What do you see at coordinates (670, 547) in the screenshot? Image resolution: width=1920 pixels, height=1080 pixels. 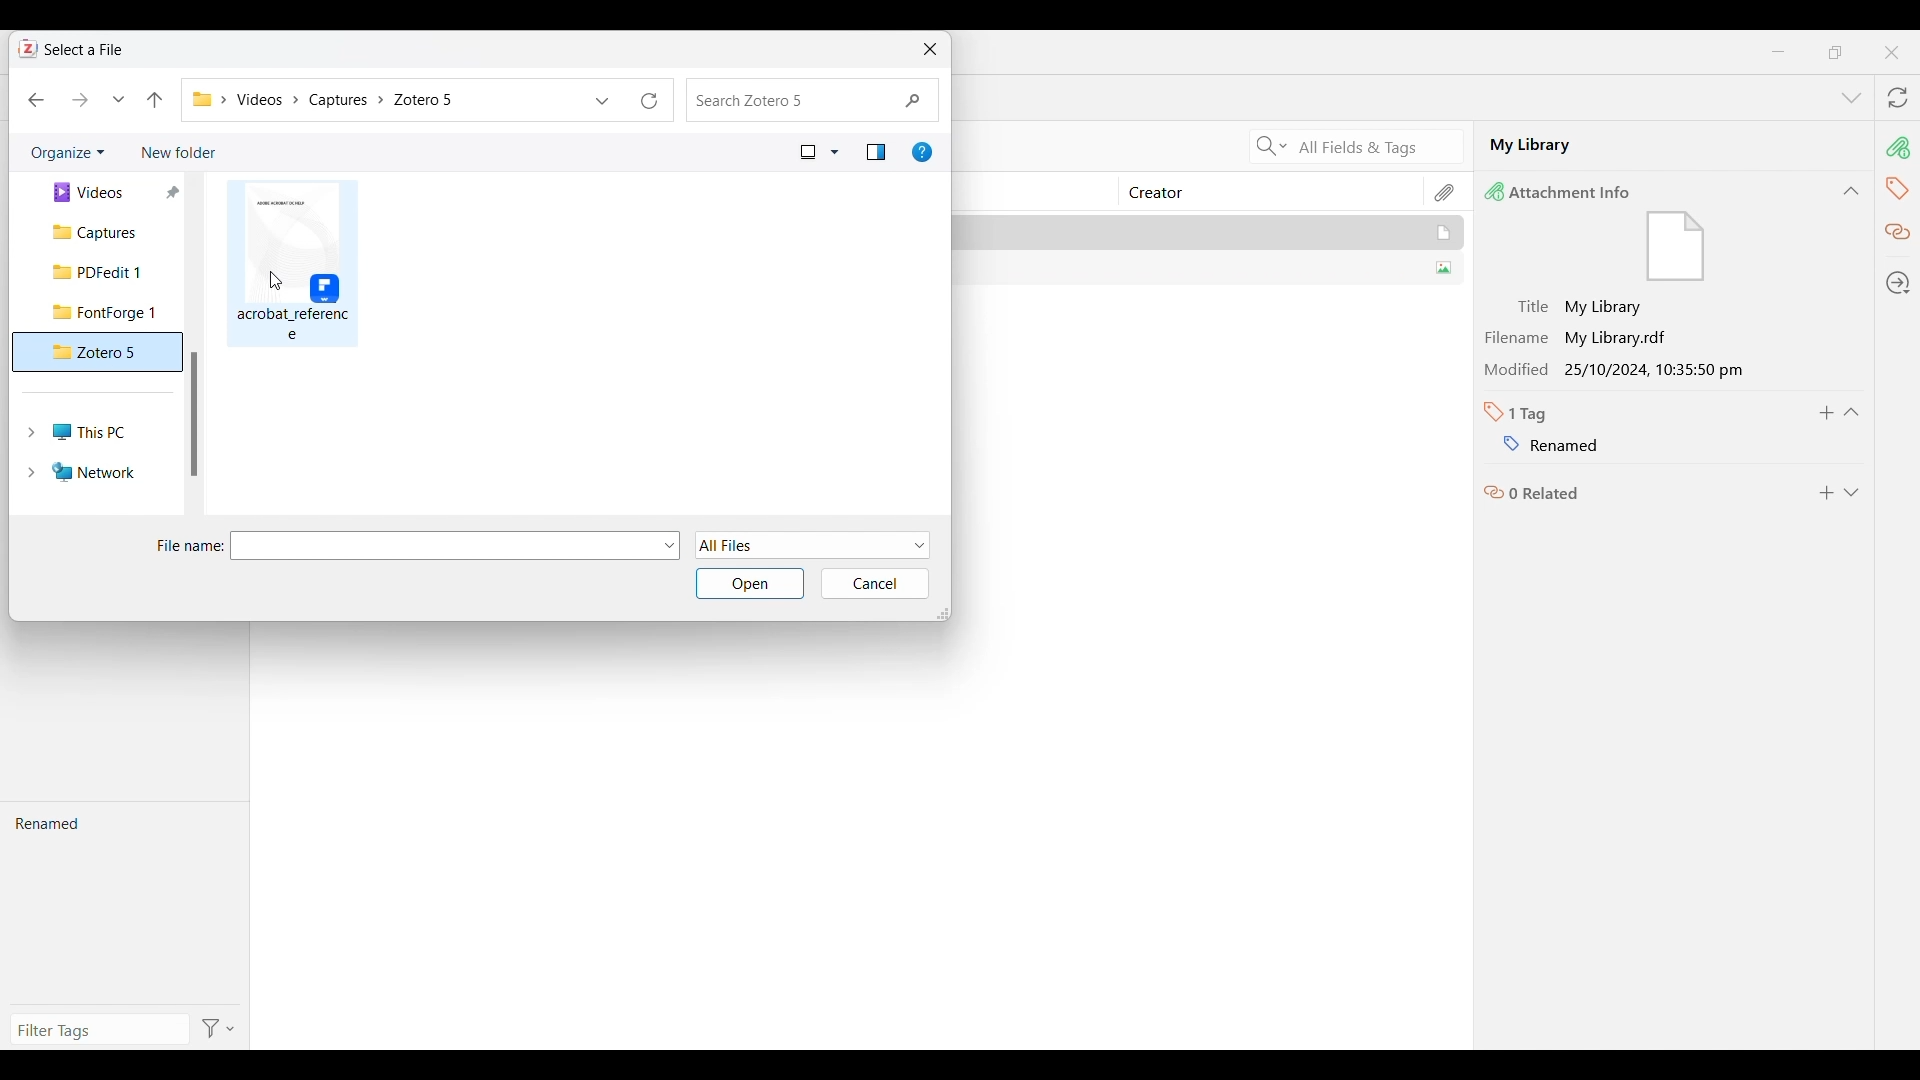 I see `File options` at bounding box center [670, 547].